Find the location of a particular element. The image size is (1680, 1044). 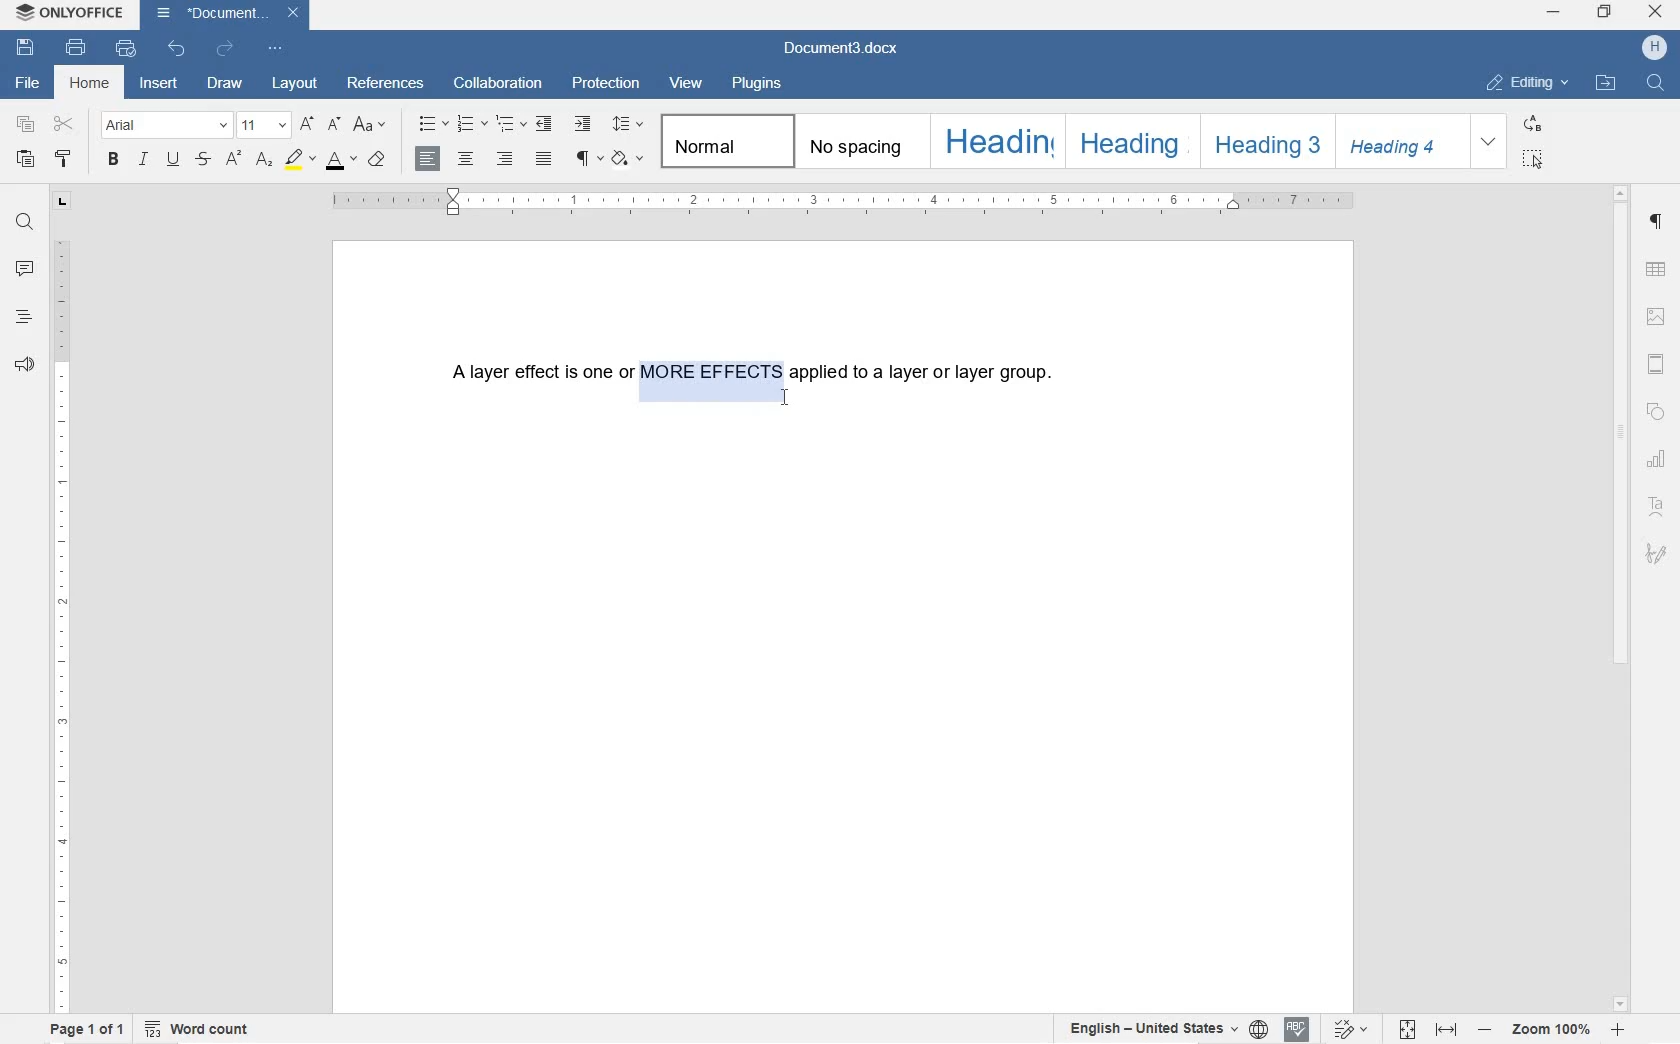

PARAGRAPH SETTINGS is located at coordinates (1657, 226).